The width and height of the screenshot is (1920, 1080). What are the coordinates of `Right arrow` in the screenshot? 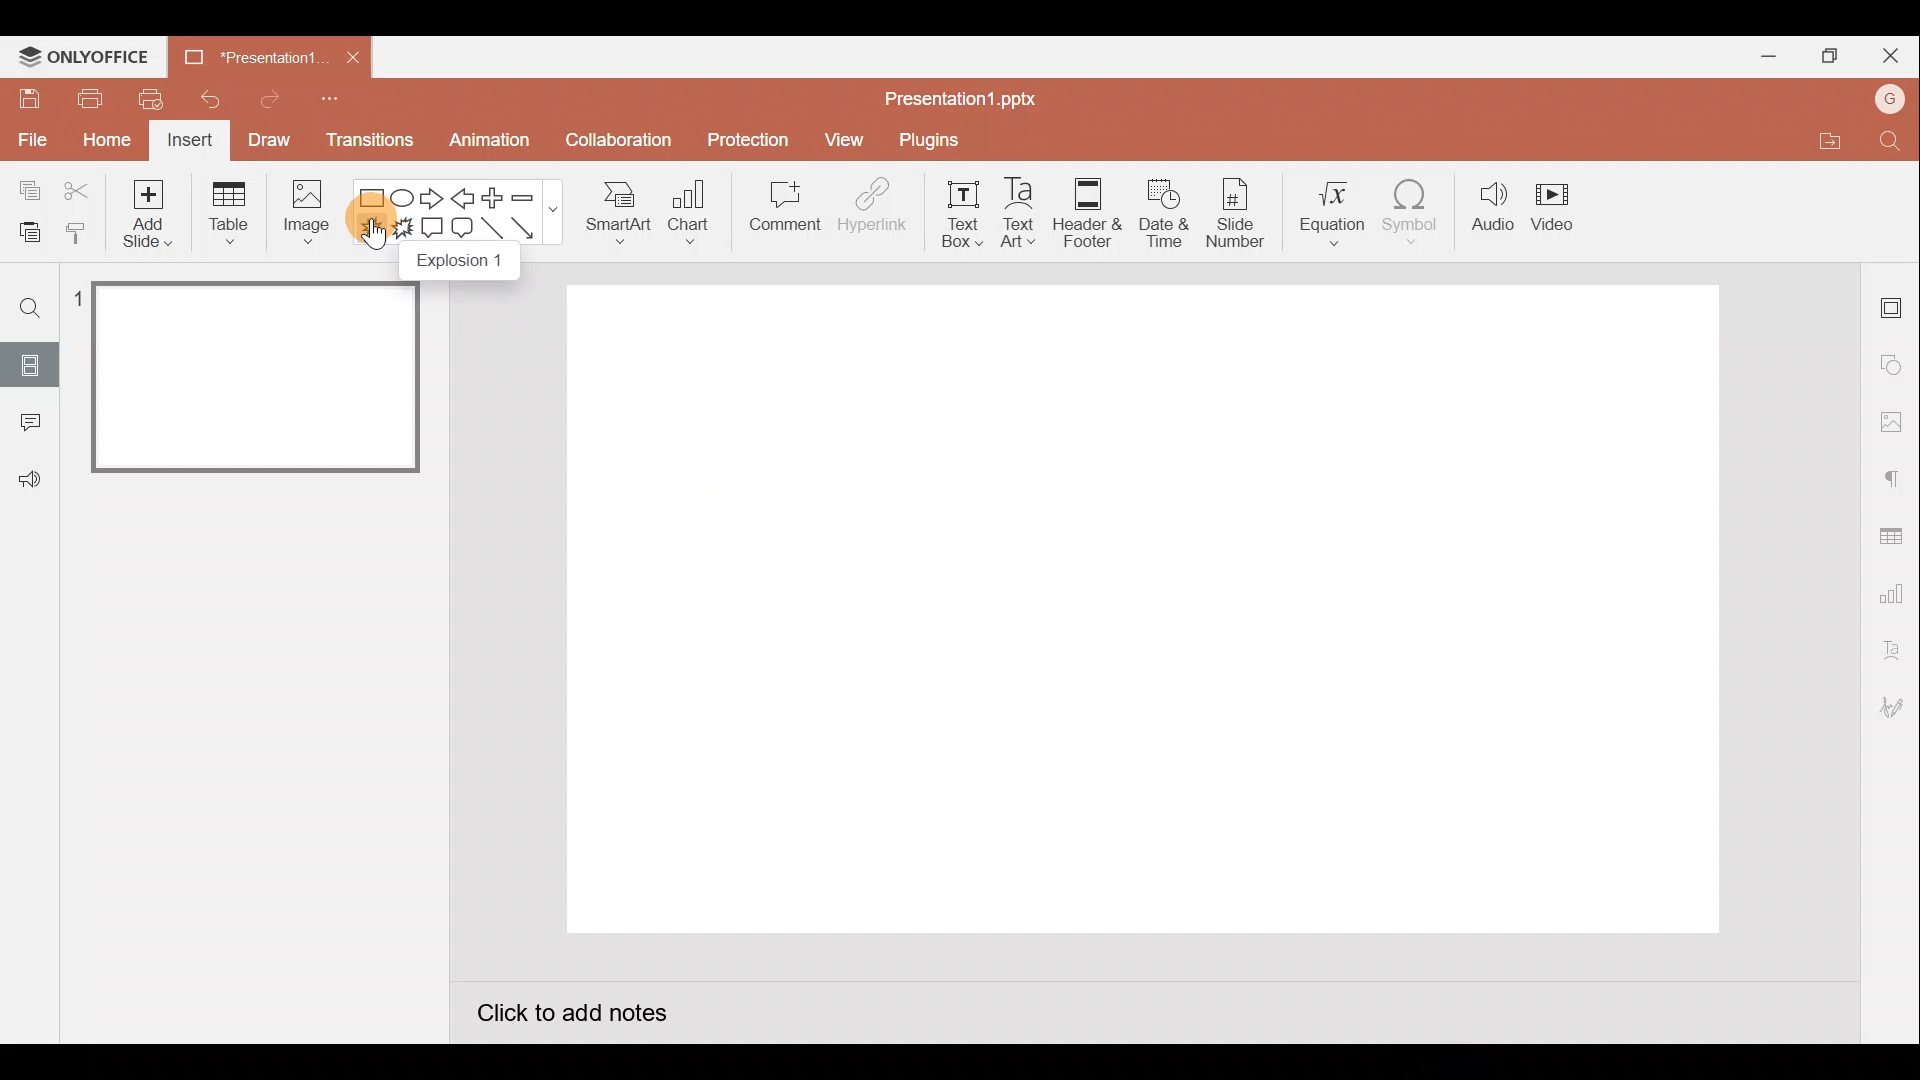 It's located at (430, 201).